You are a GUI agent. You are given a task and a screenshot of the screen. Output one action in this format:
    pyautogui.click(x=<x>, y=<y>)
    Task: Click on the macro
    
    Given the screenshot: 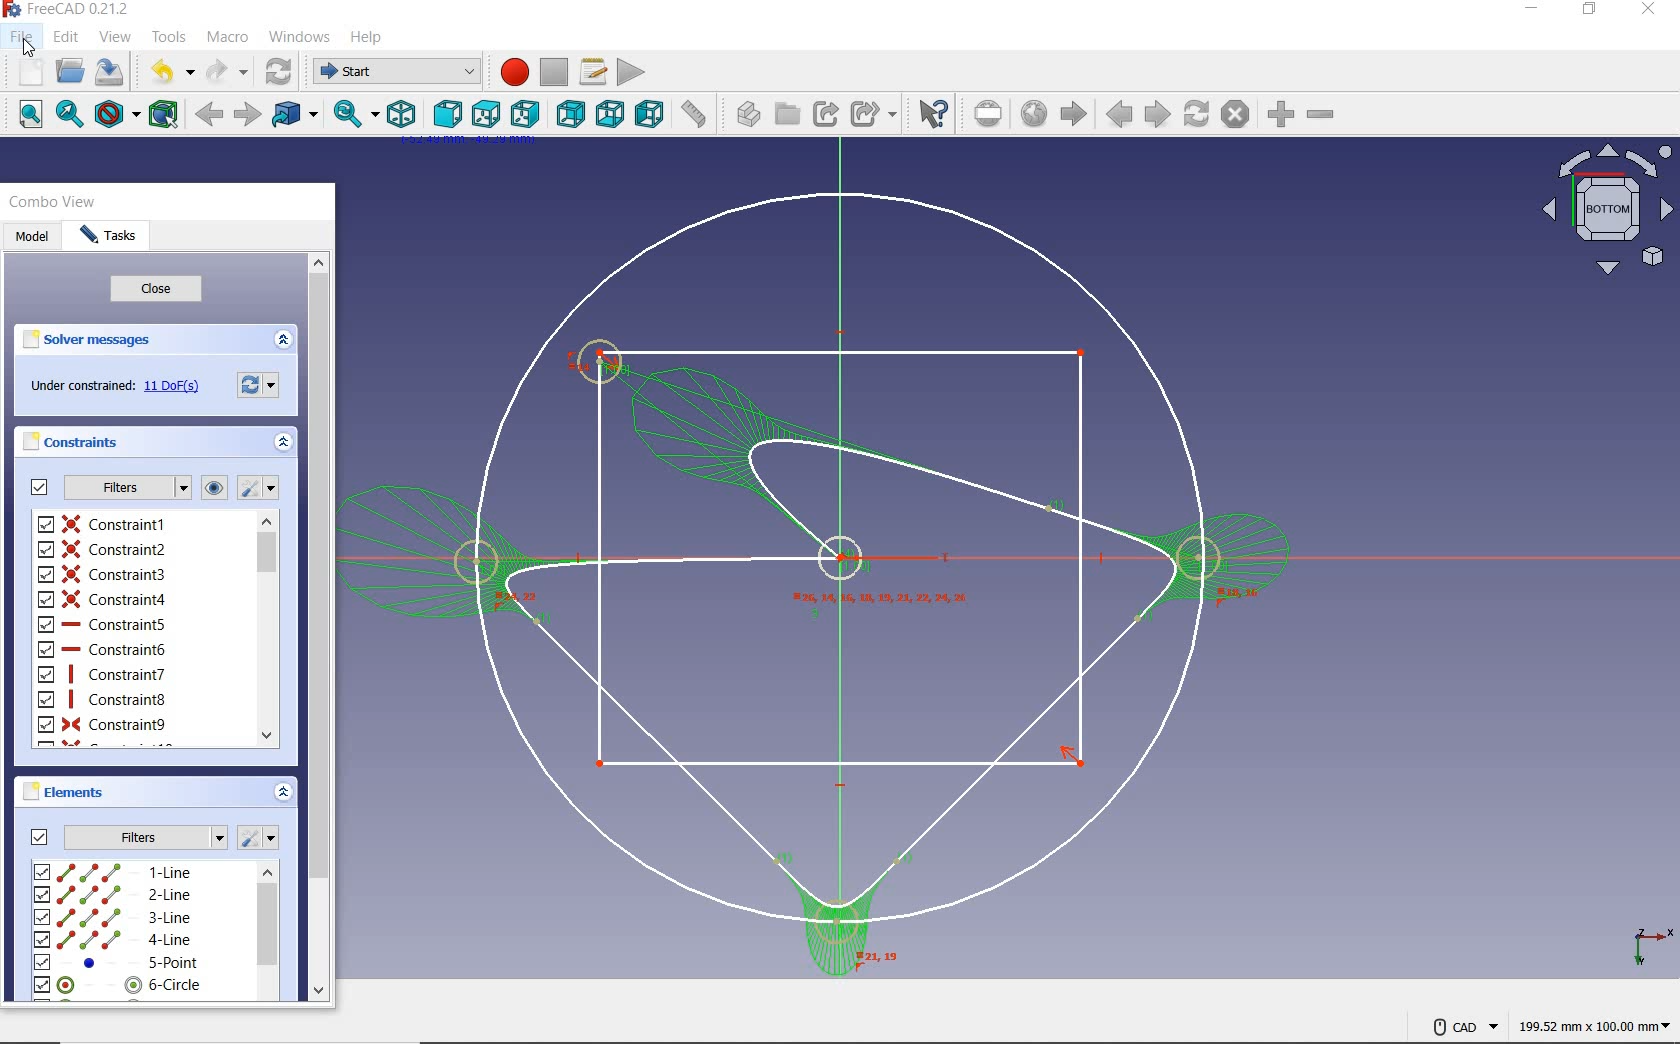 What is the action you would take?
    pyautogui.click(x=231, y=39)
    